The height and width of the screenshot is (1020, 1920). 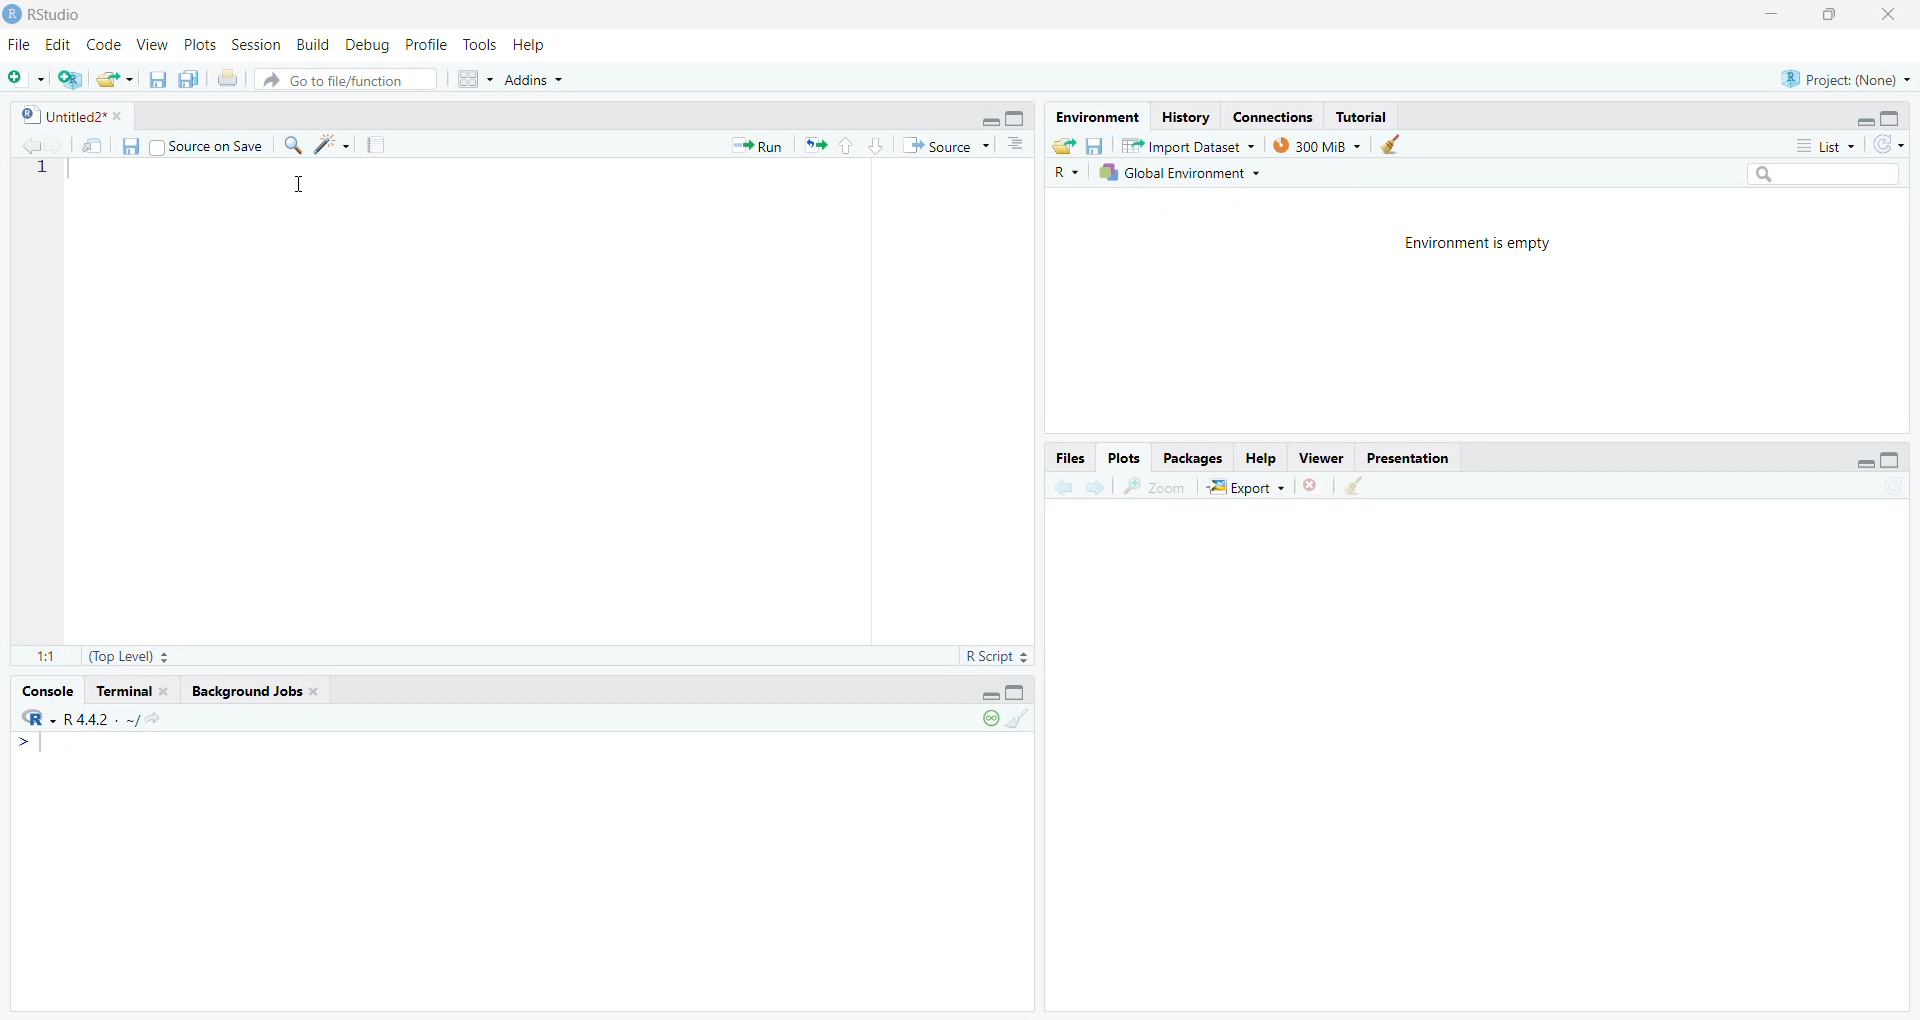 I want to click on Tools, so click(x=479, y=46).